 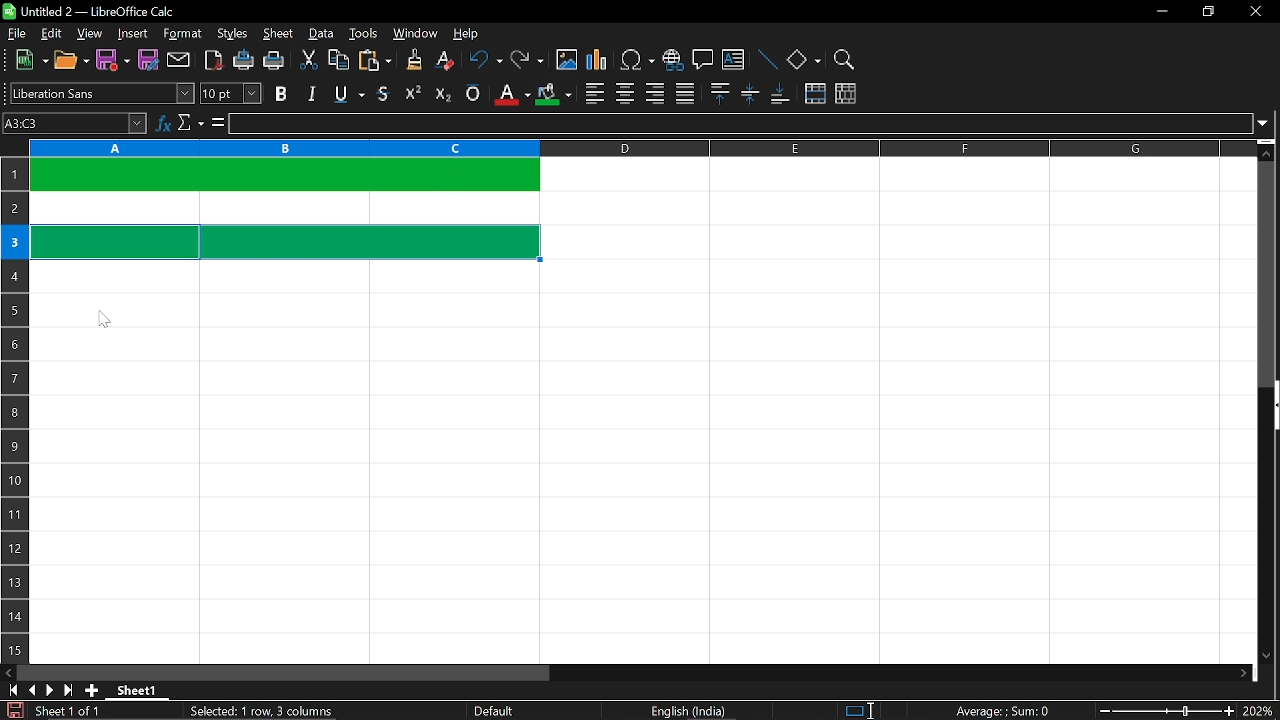 I want to click on Name box, so click(x=75, y=124).